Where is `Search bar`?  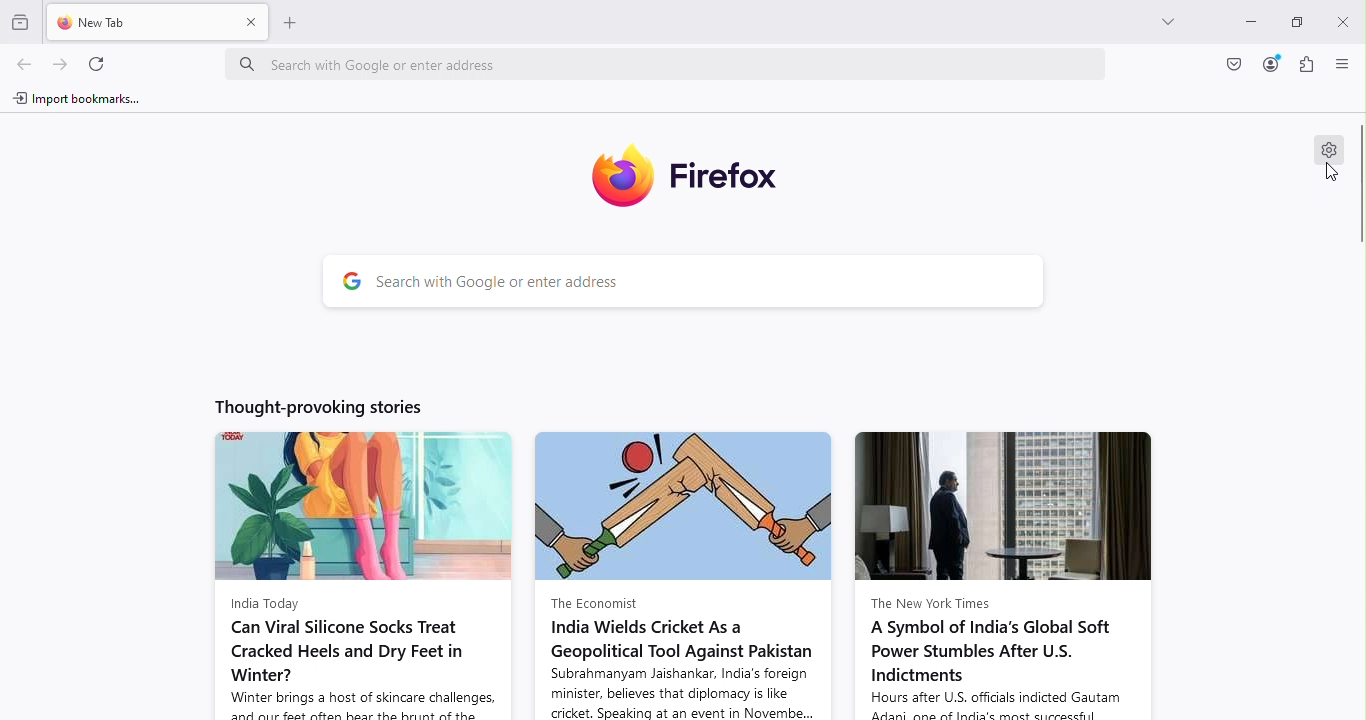 Search bar is located at coordinates (711, 283).